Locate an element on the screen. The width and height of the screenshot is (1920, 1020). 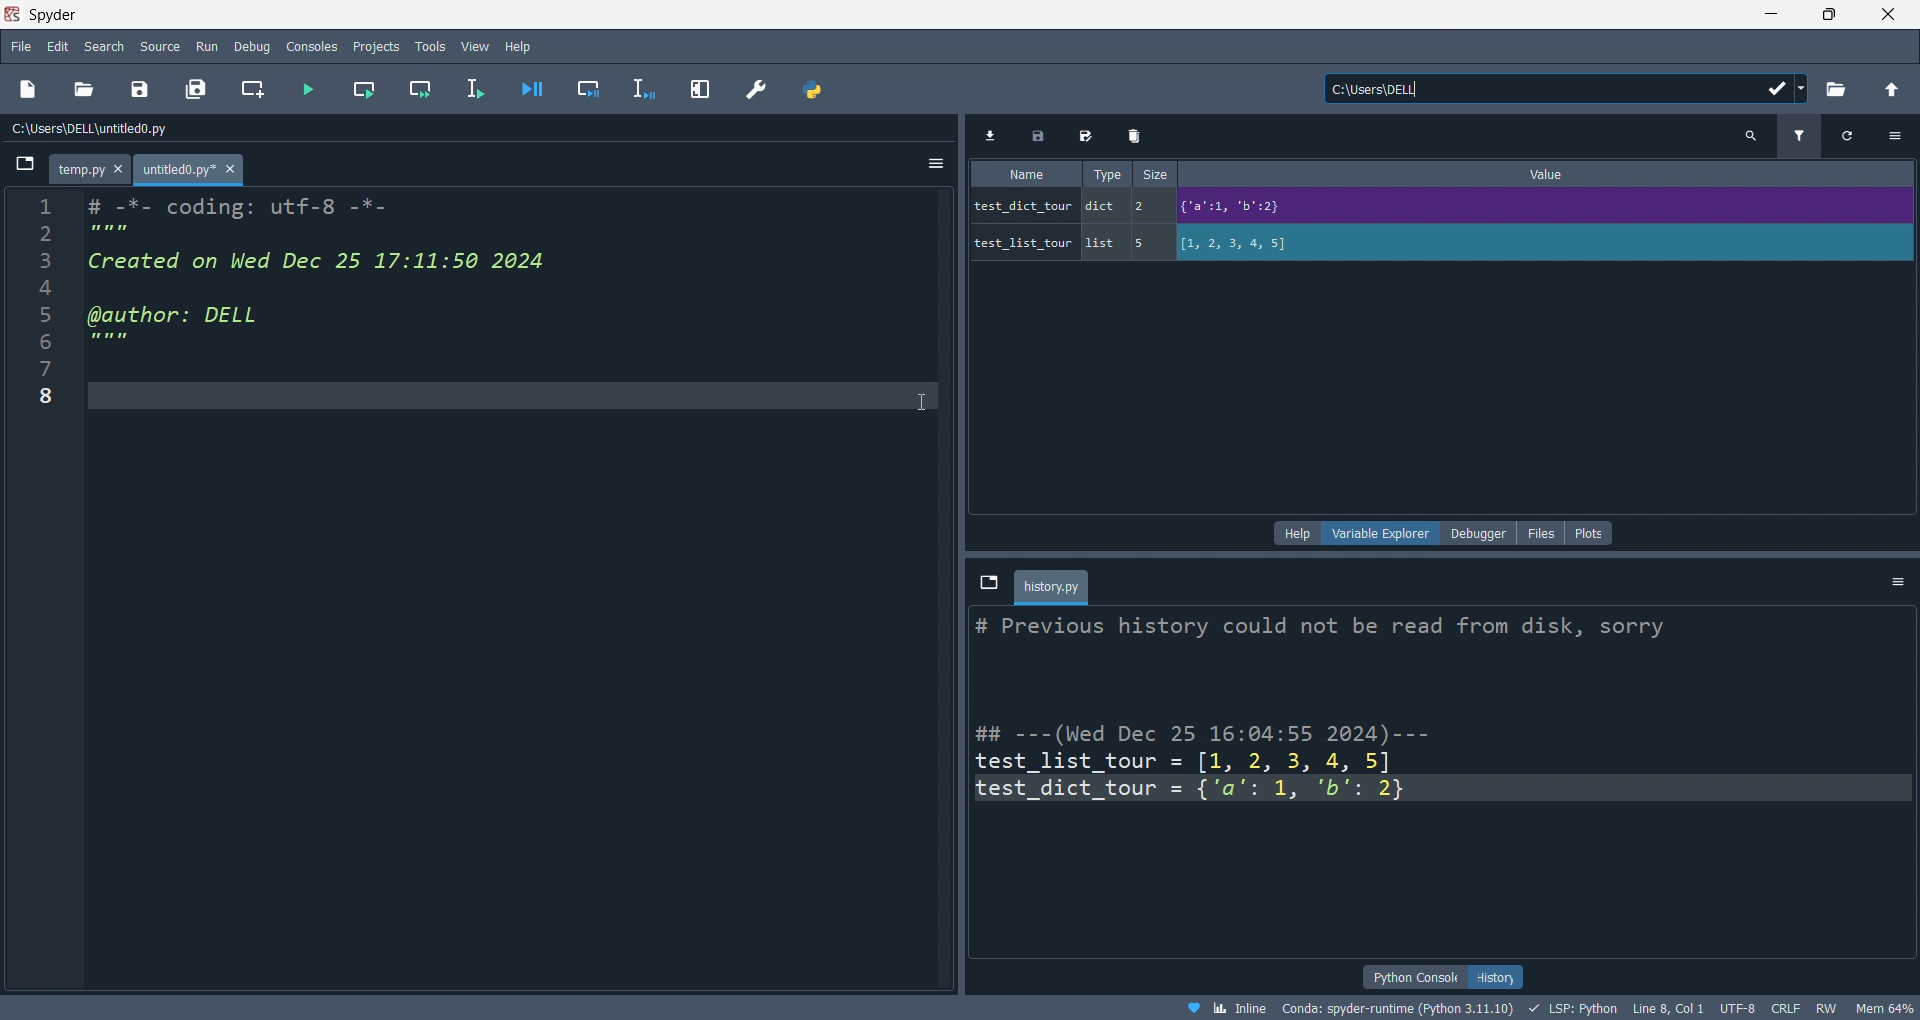
scroll bar is located at coordinates (1898, 777).